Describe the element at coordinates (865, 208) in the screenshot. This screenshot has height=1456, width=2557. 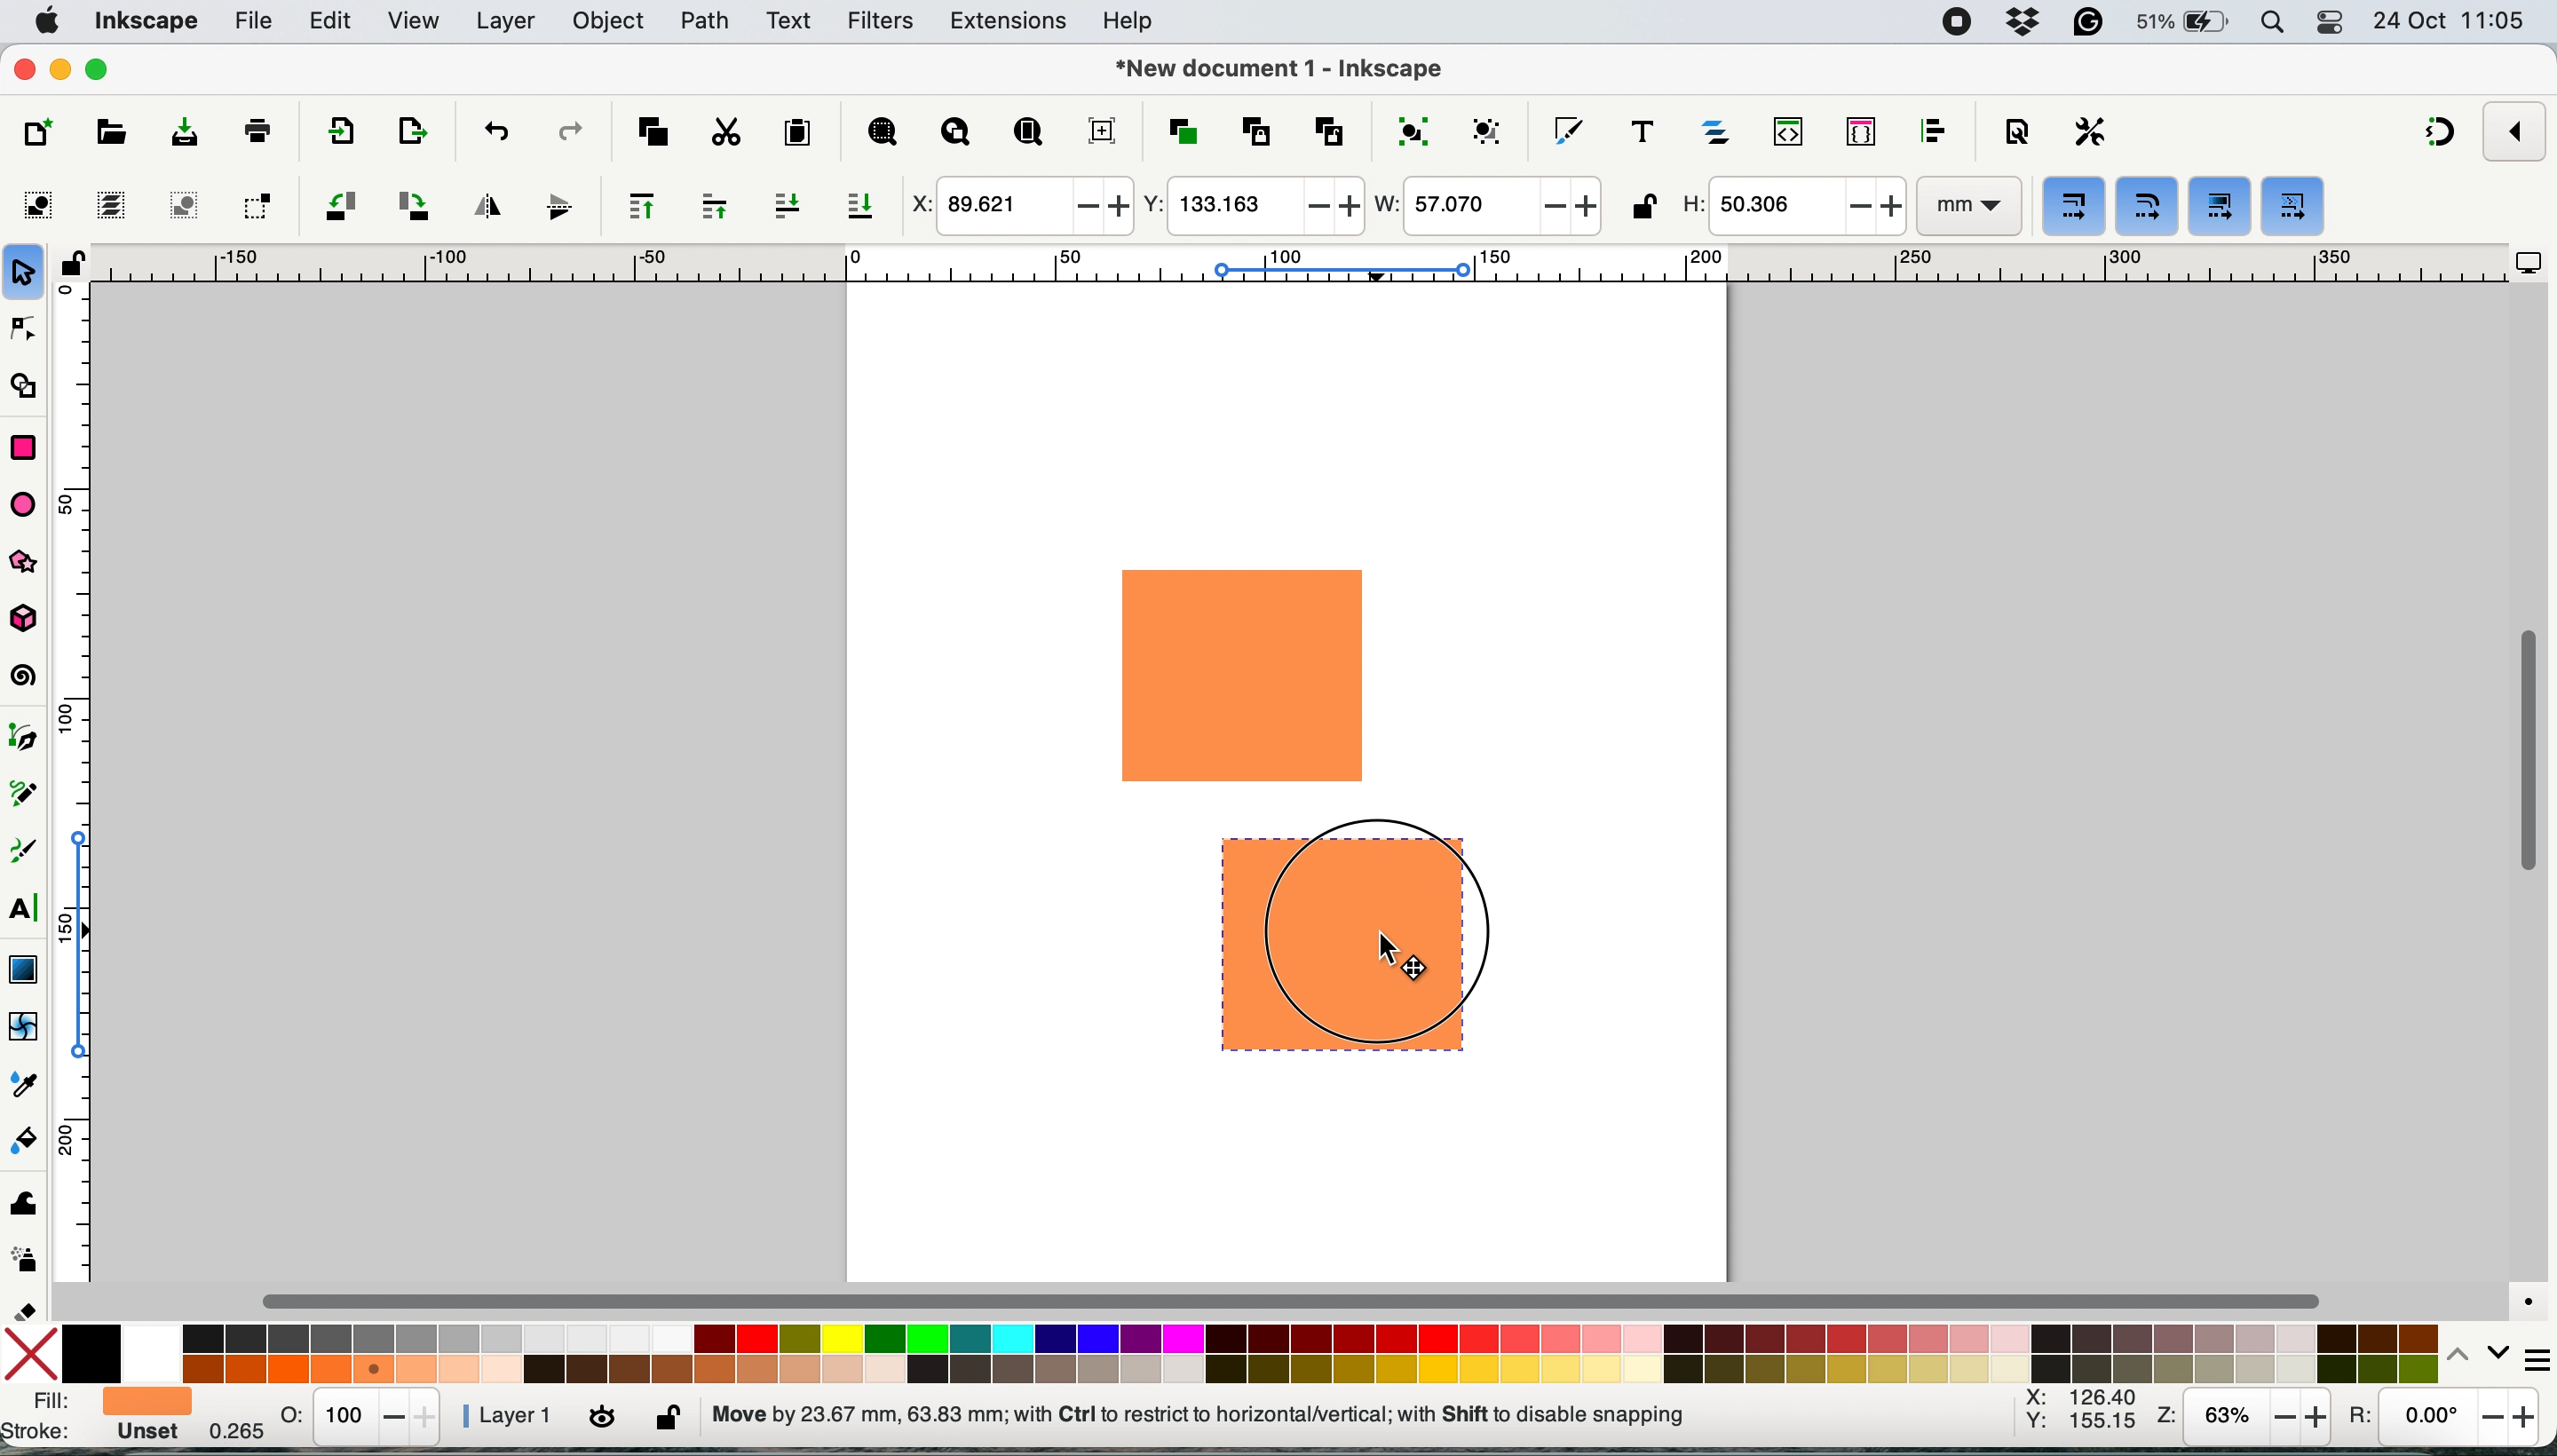
I see `lower selection to bottom` at that location.